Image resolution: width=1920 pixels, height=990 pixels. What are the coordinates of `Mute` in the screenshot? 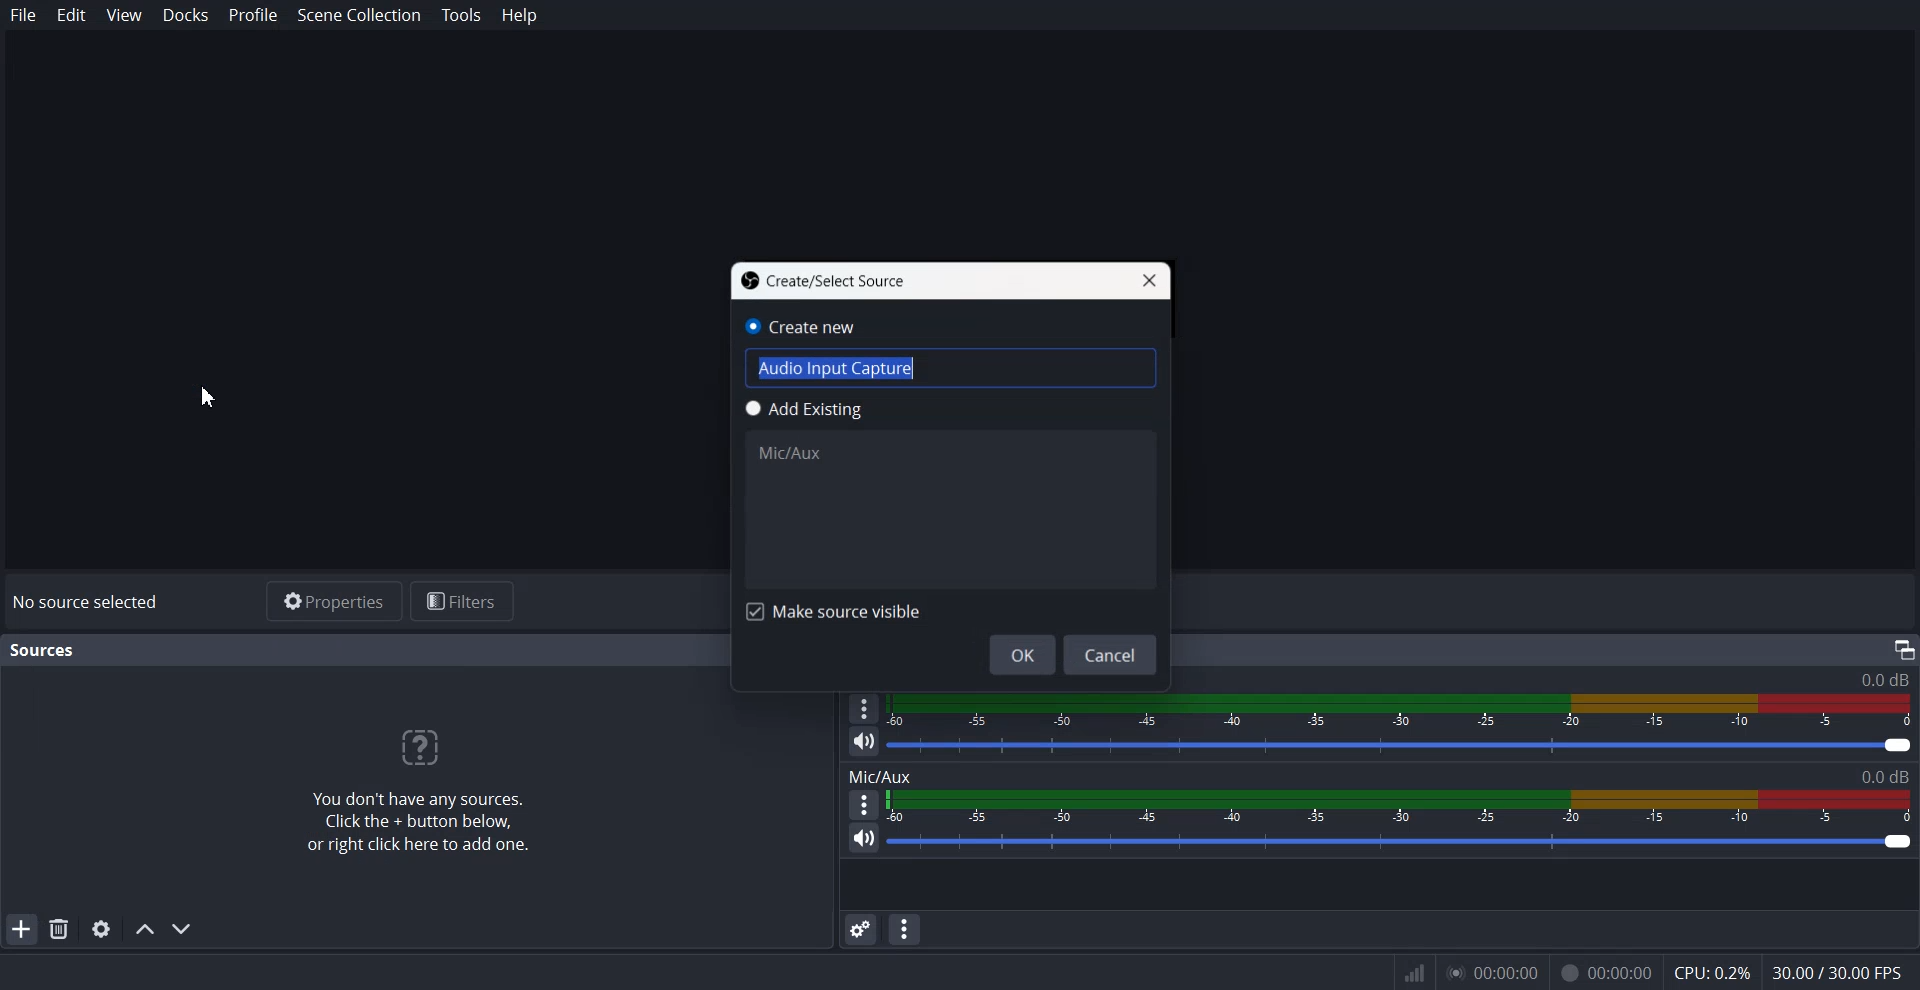 It's located at (865, 838).